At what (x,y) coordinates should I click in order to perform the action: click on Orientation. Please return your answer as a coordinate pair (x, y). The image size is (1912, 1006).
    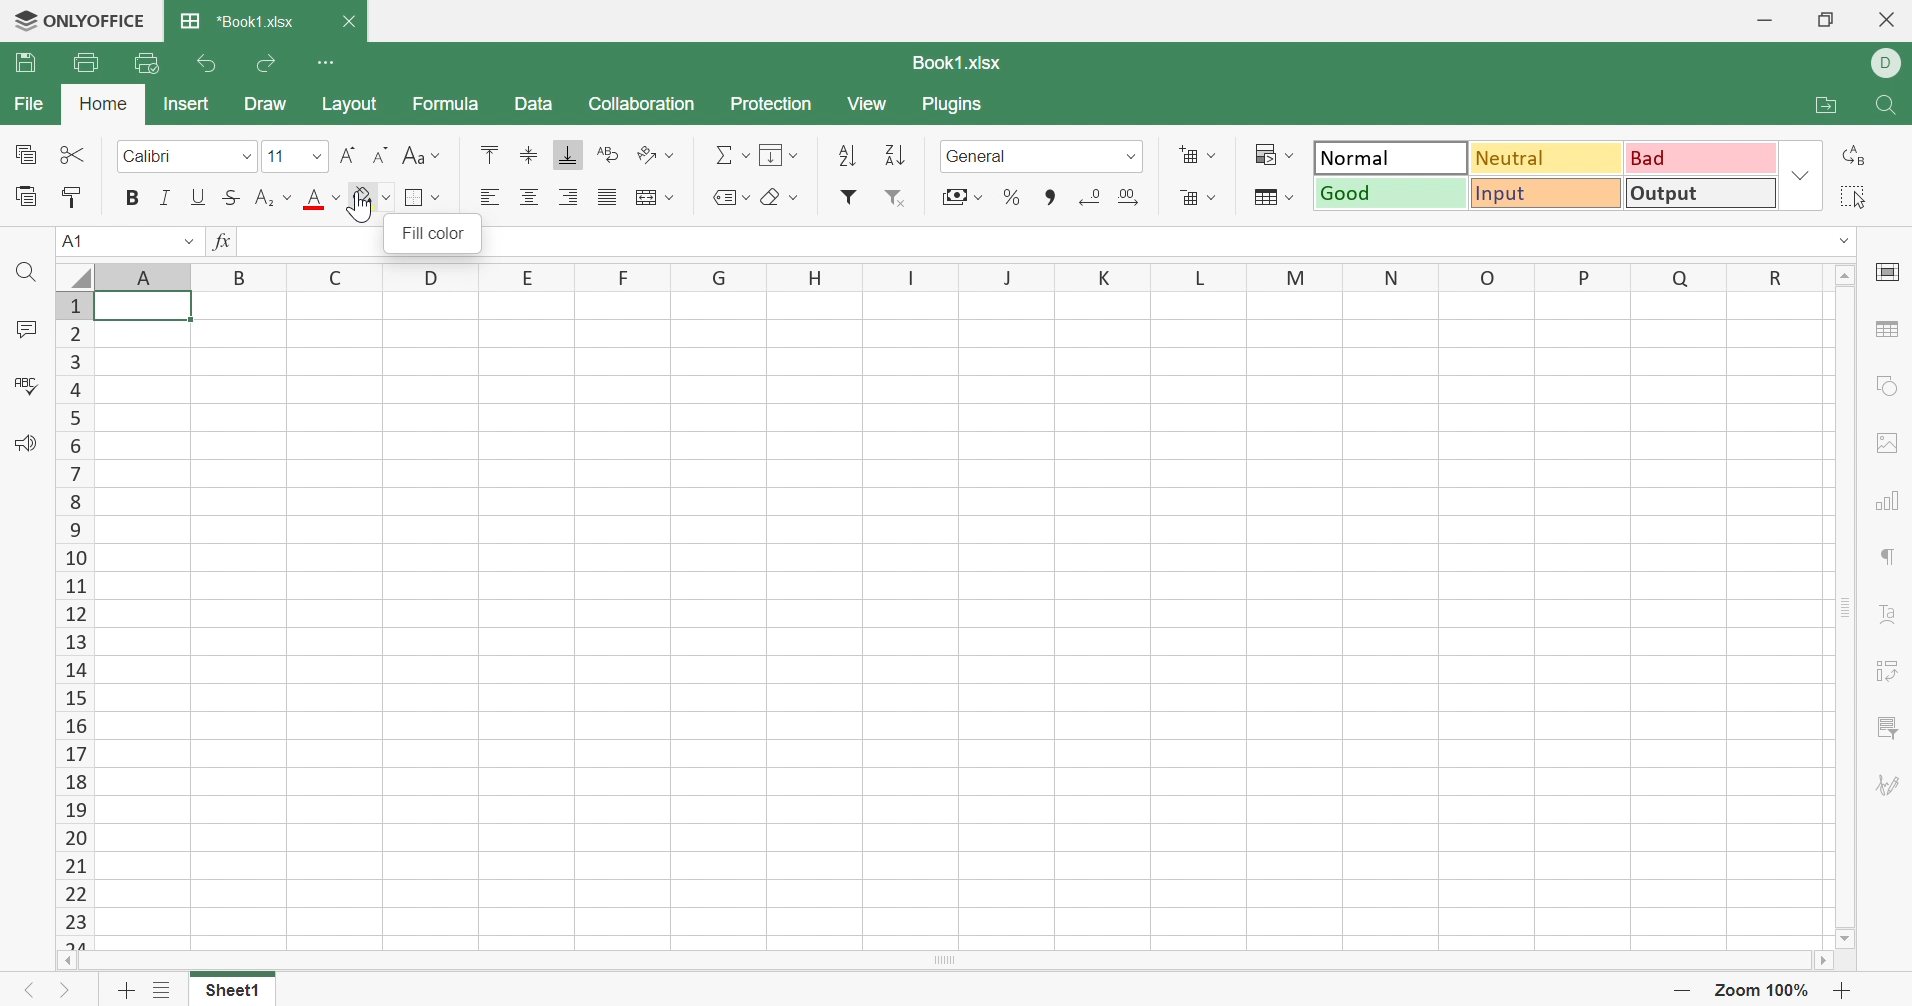
    Looking at the image, I should click on (654, 156).